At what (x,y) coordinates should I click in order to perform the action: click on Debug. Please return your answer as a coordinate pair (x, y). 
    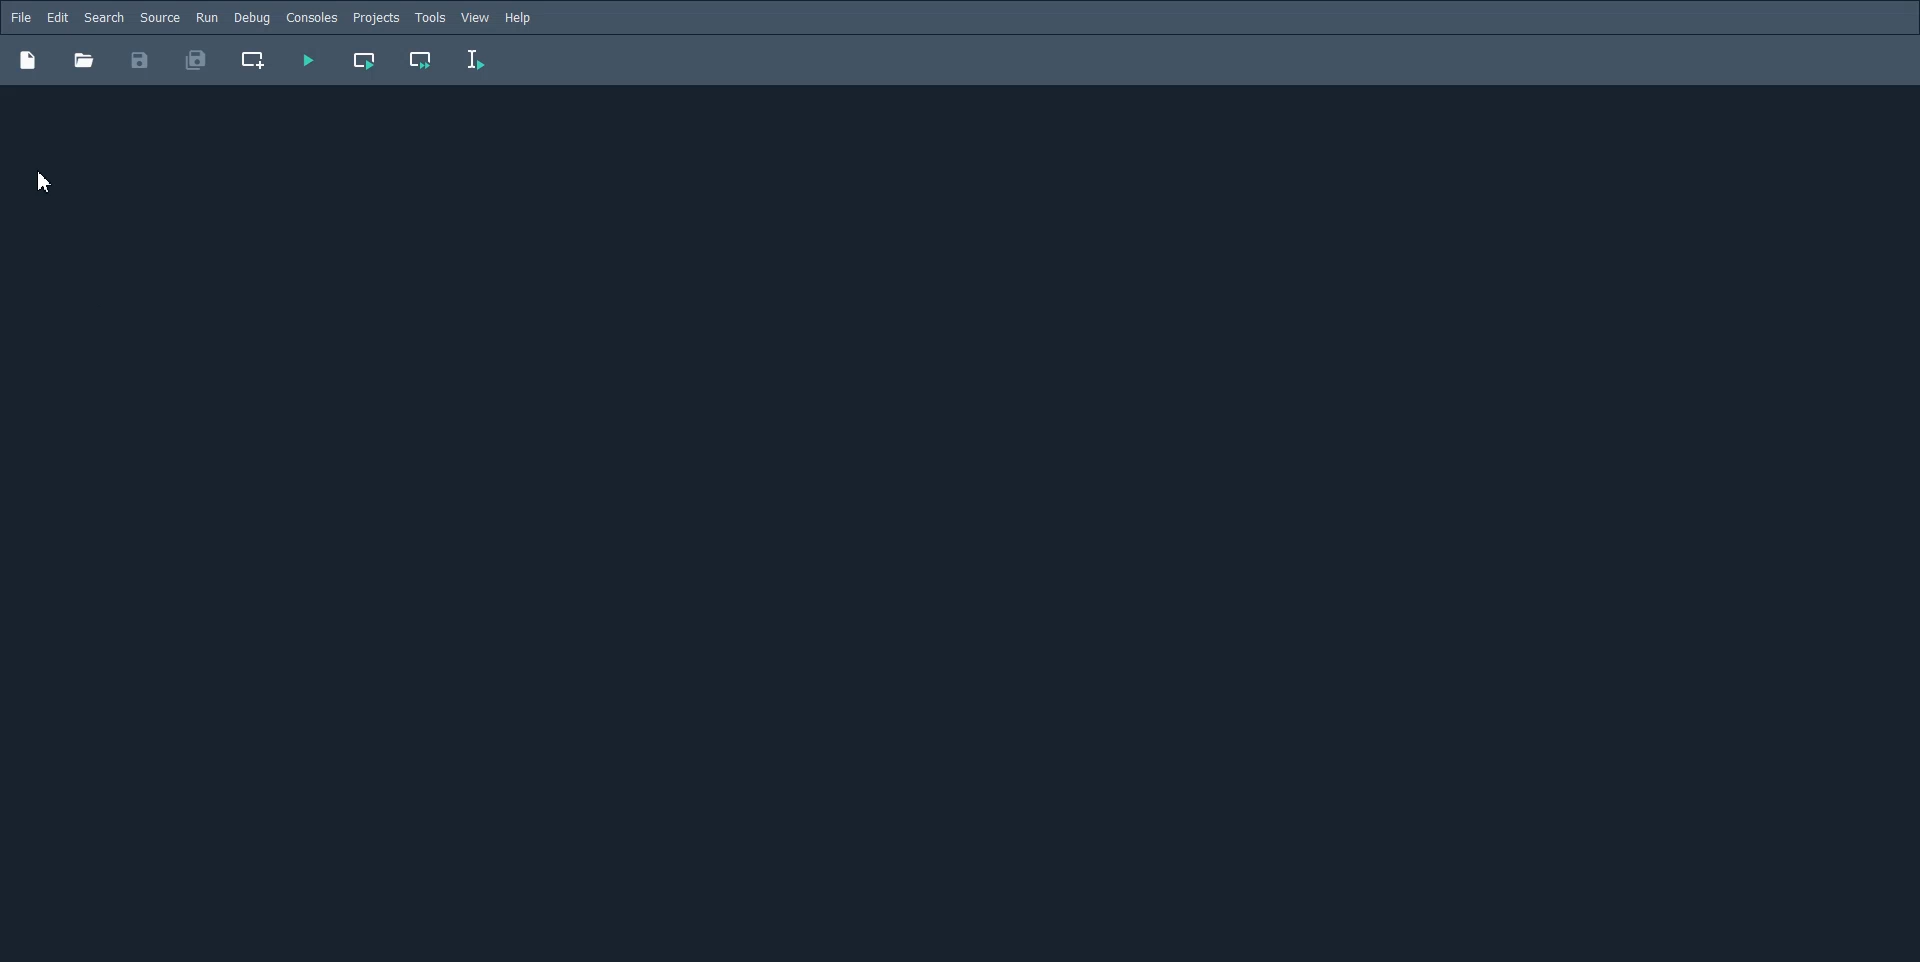
    Looking at the image, I should click on (251, 17).